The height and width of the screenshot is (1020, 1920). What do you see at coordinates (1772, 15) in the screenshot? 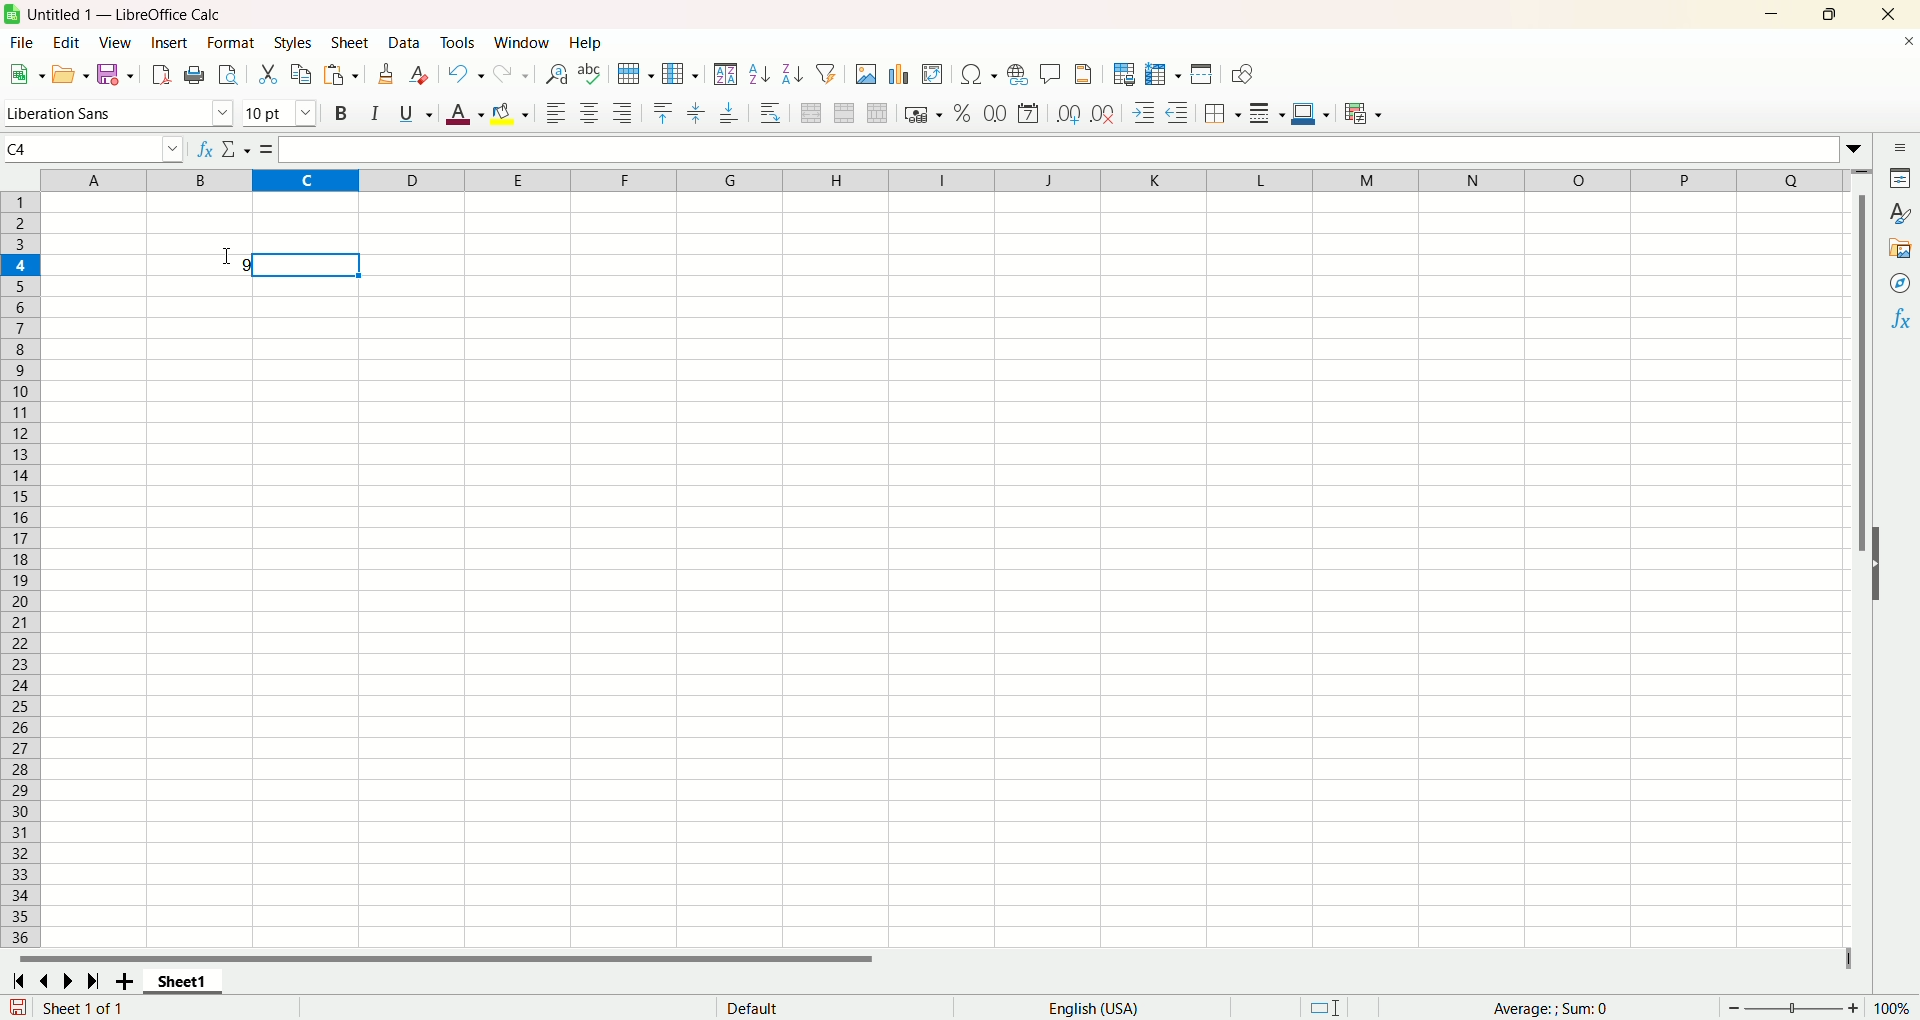
I see `Minimize` at bounding box center [1772, 15].